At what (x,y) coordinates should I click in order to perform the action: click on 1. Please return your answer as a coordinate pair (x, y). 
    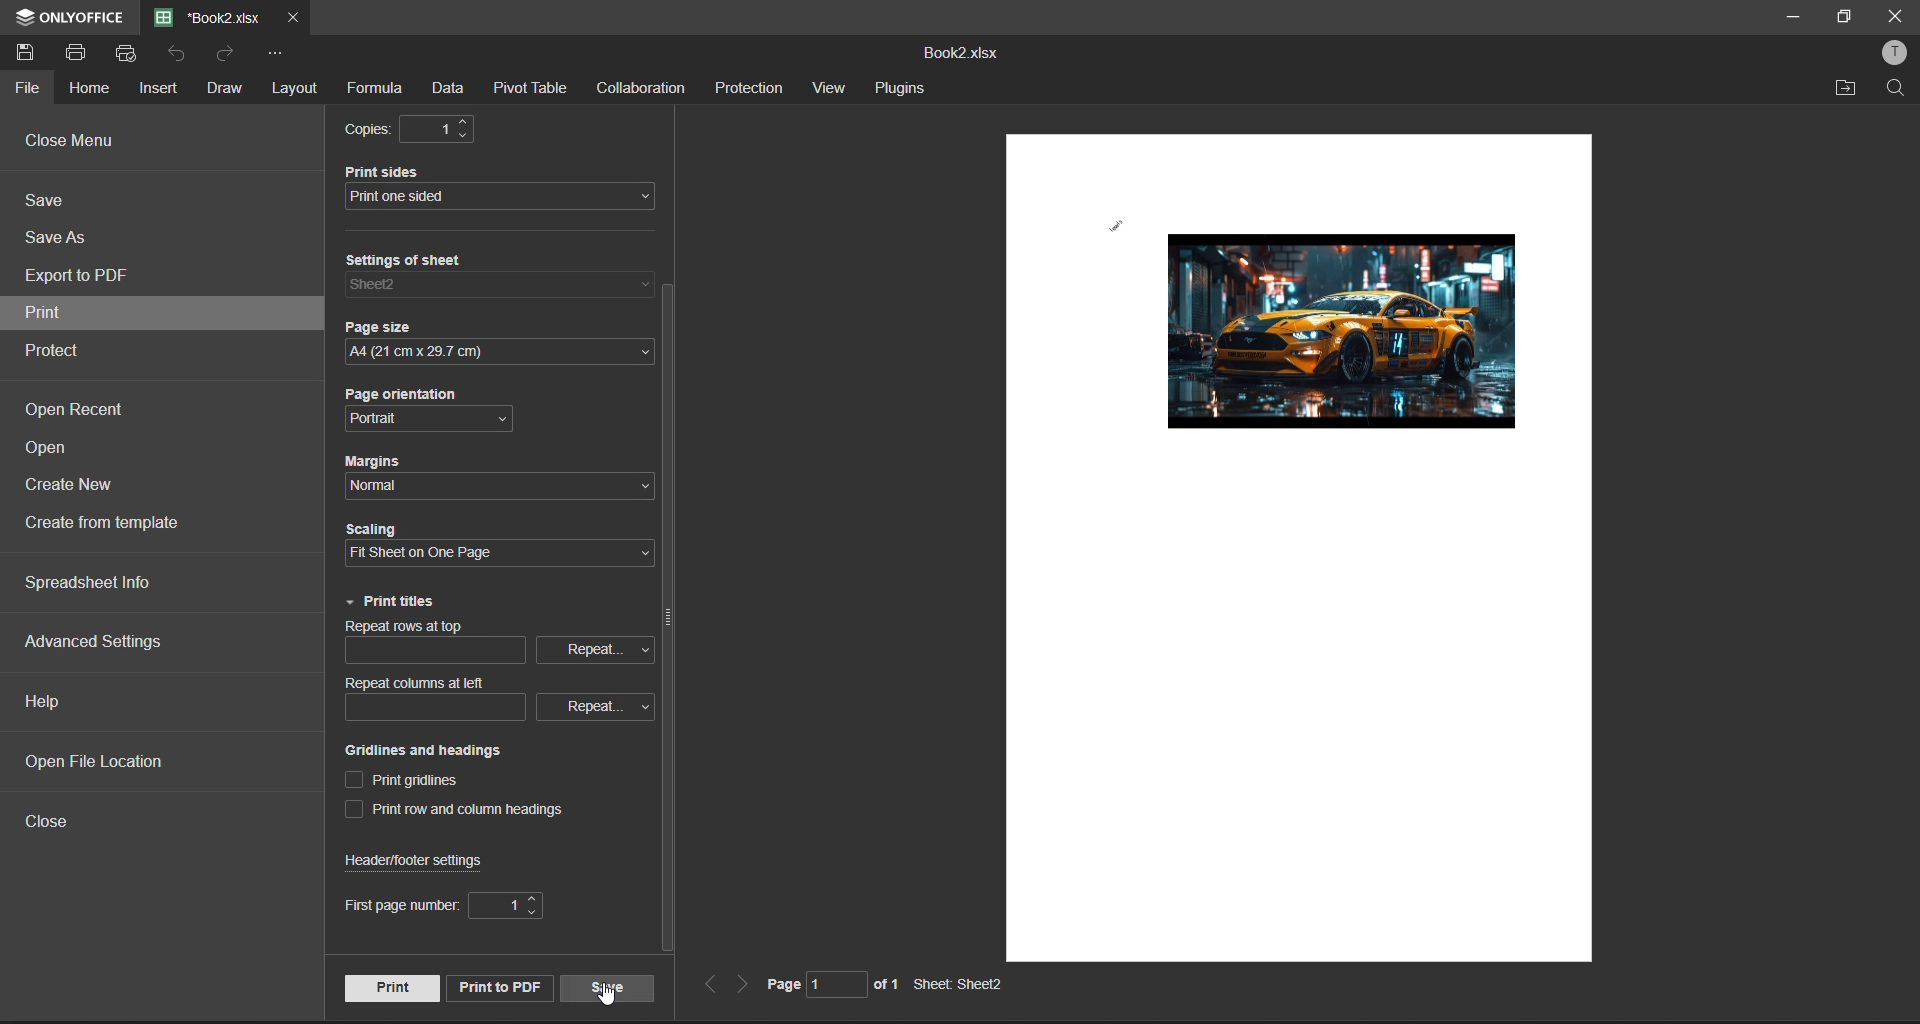
    Looking at the image, I should click on (447, 131).